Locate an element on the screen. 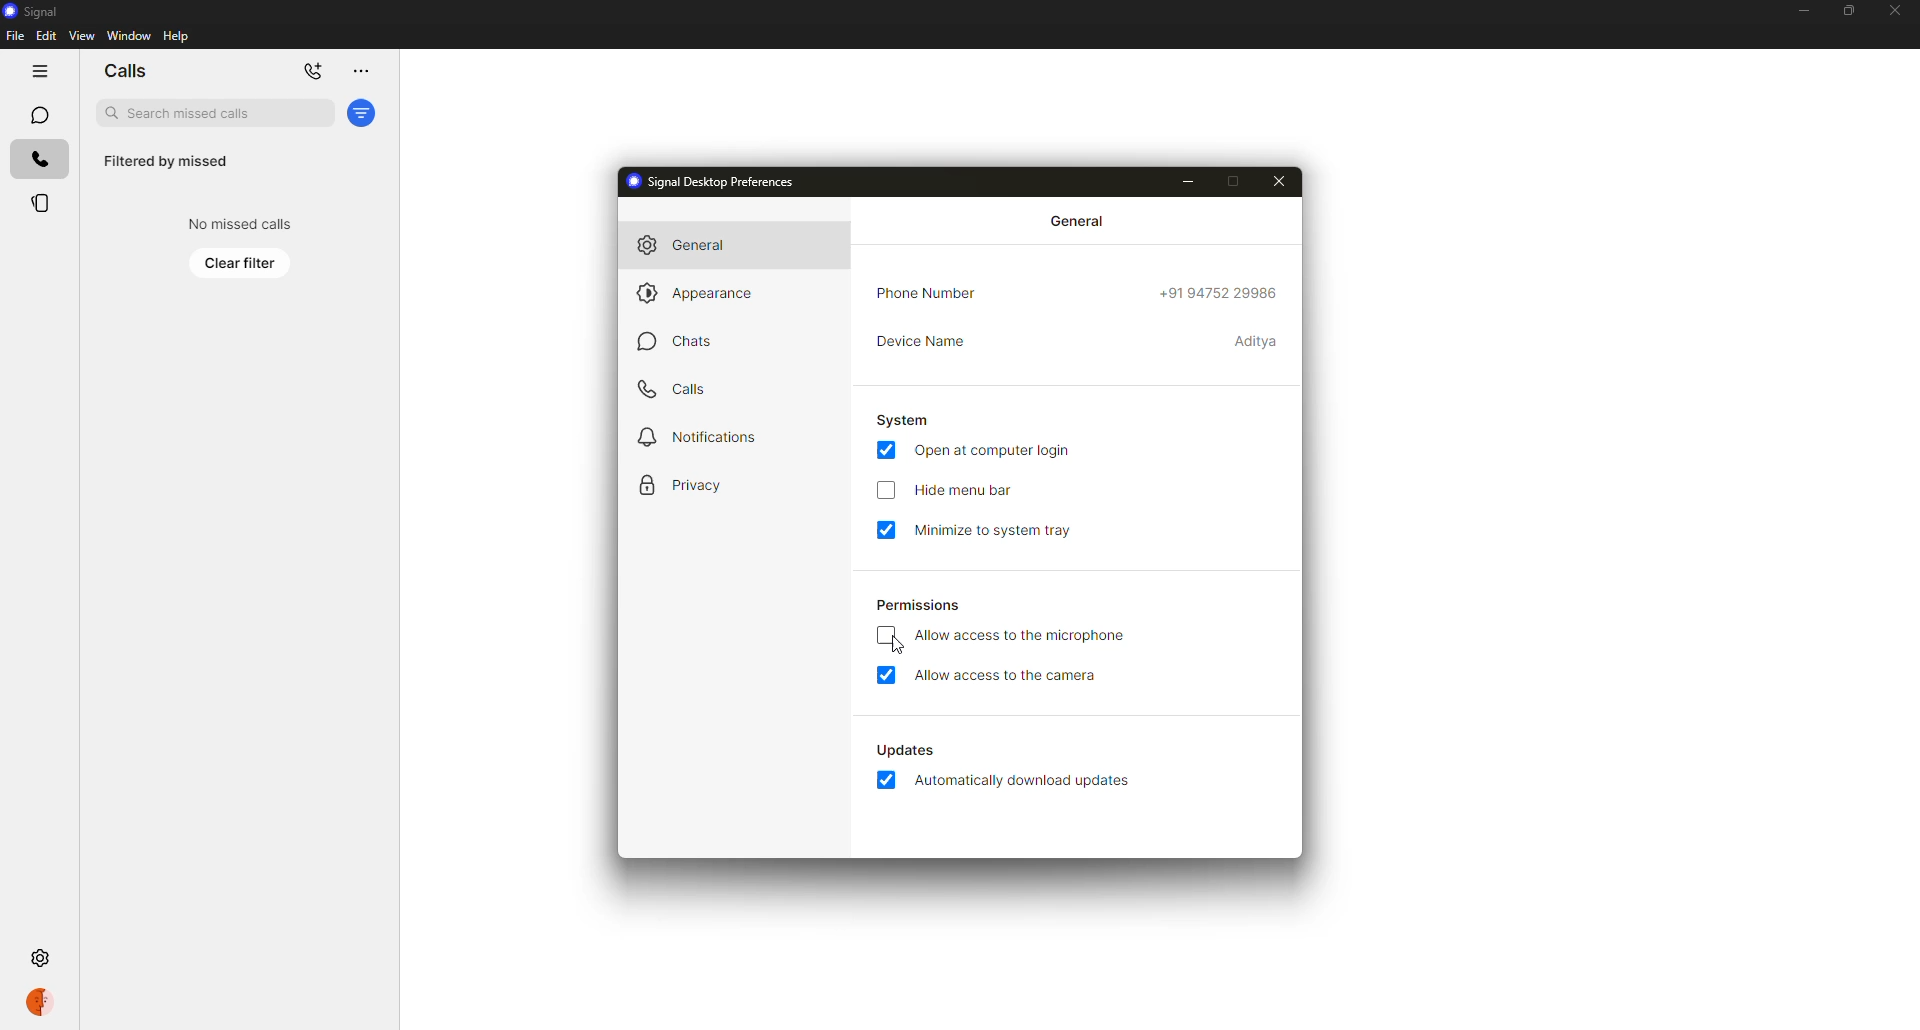 This screenshot has height=1030, width=1920. profile is located at coordinates (40, 1005).